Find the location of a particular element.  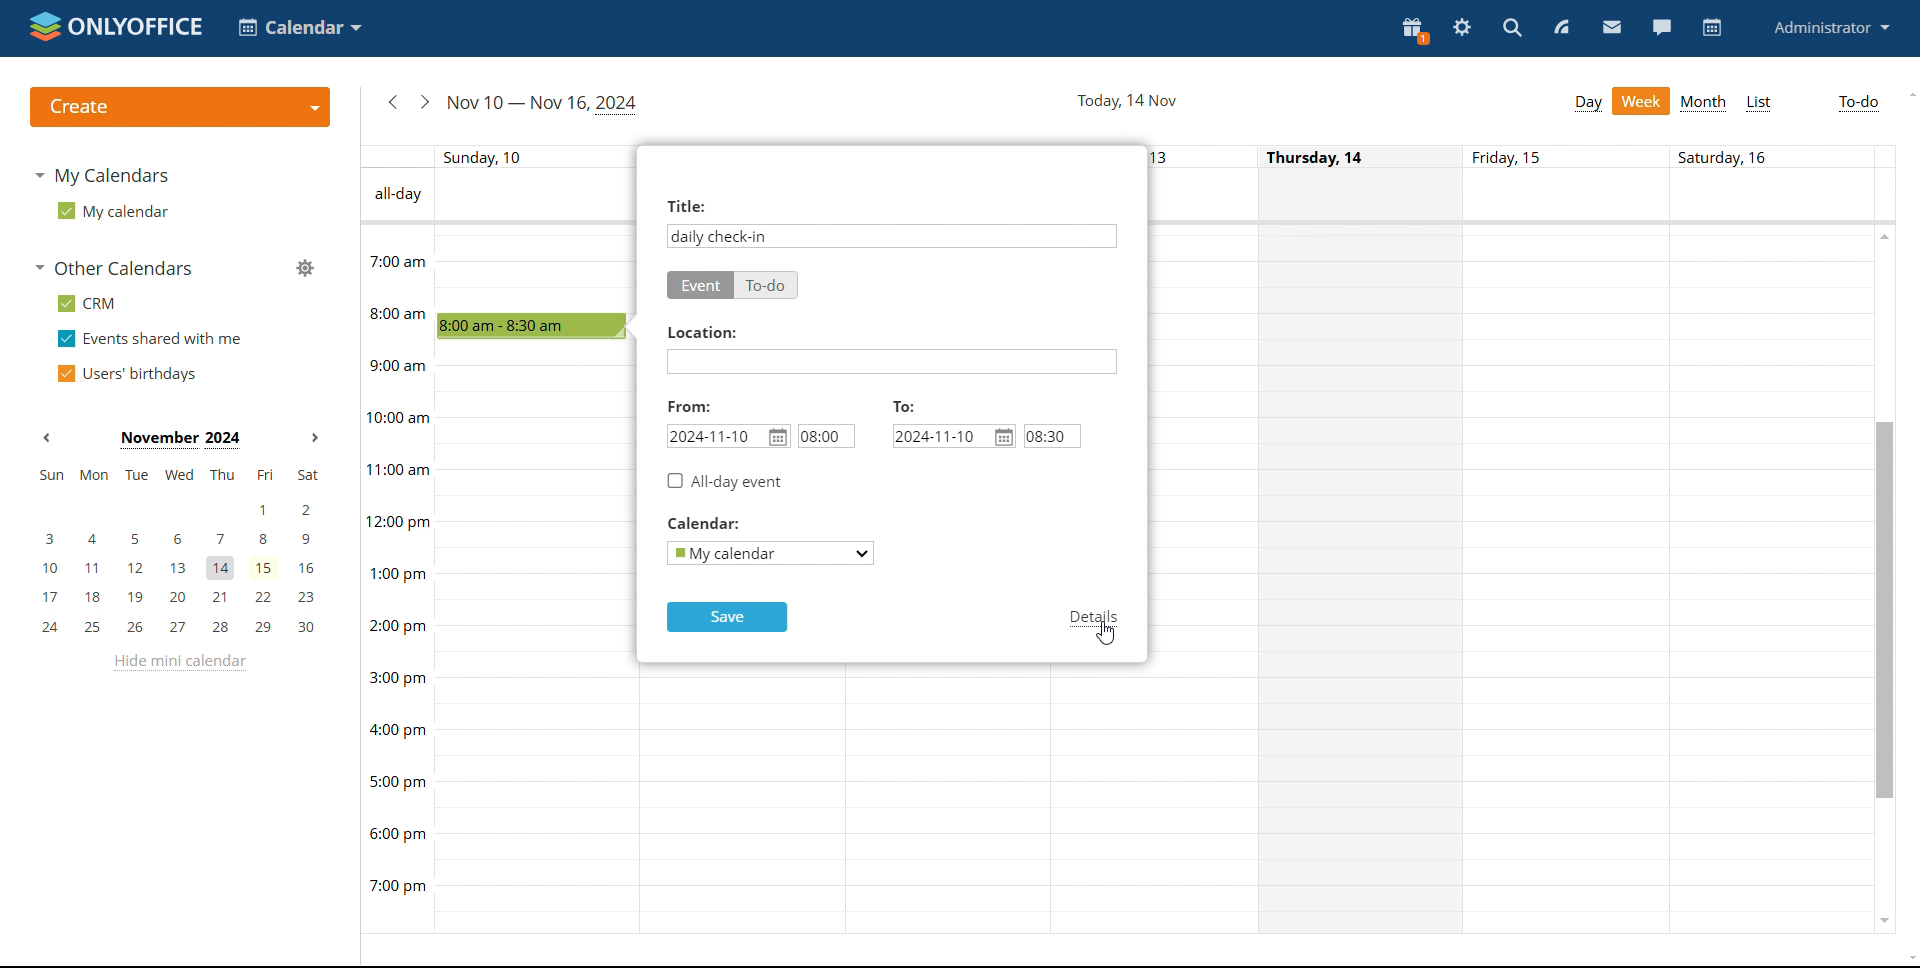

all-day event checkbox is located at coordinates (730, 481).